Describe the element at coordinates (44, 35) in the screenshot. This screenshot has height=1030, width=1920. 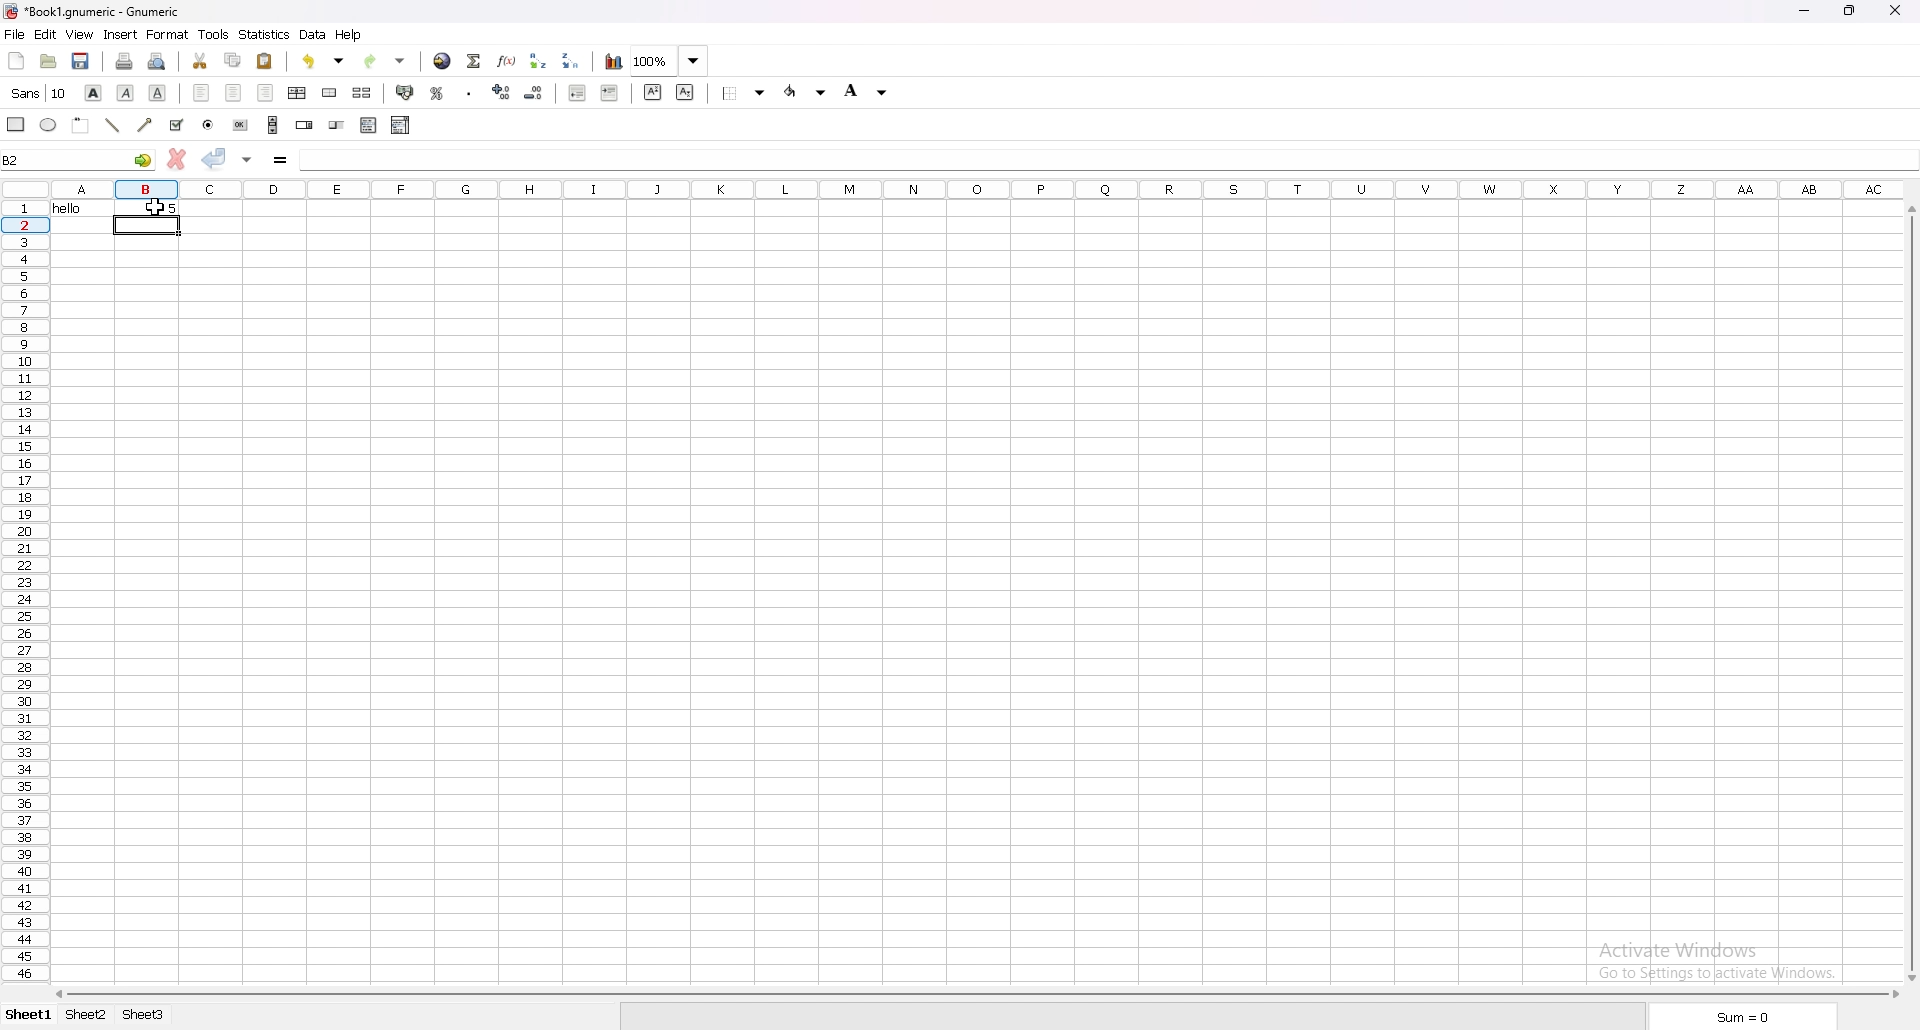
I see `edit` at that location.